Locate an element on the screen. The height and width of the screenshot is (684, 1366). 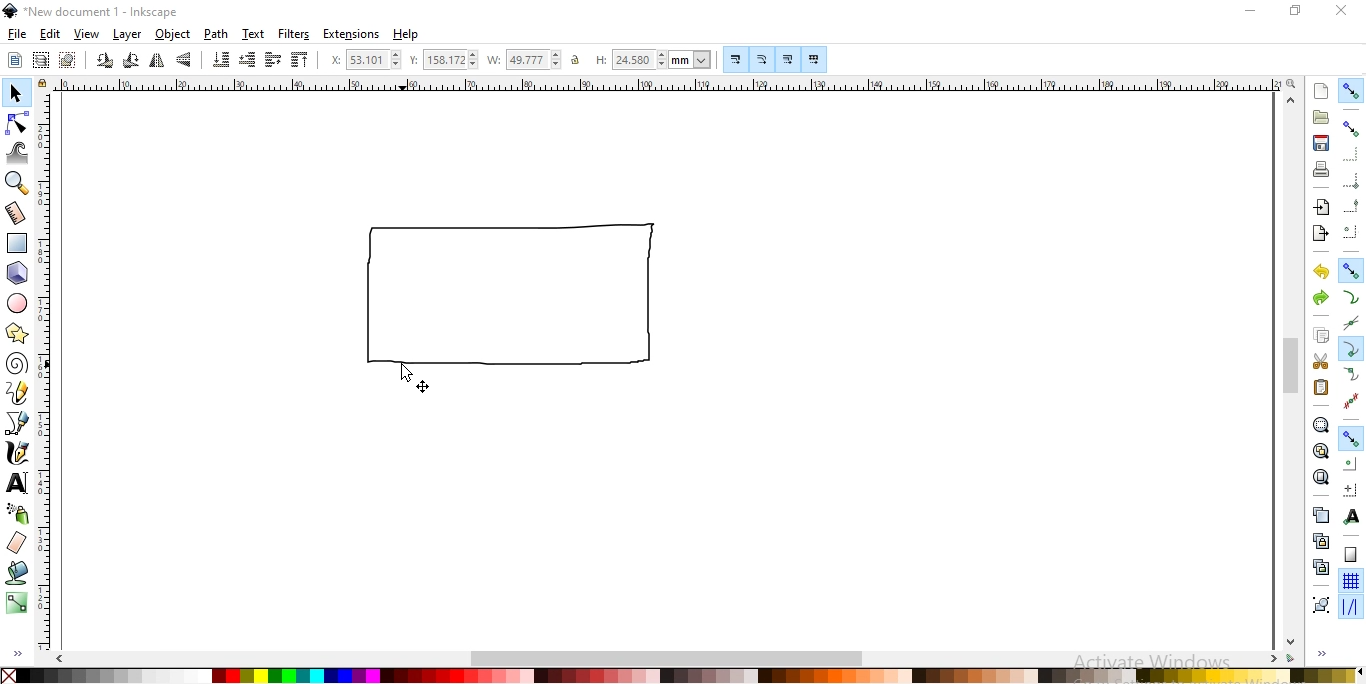
draw  calligraphic or brush strokes is located at coordinates (17, 453).